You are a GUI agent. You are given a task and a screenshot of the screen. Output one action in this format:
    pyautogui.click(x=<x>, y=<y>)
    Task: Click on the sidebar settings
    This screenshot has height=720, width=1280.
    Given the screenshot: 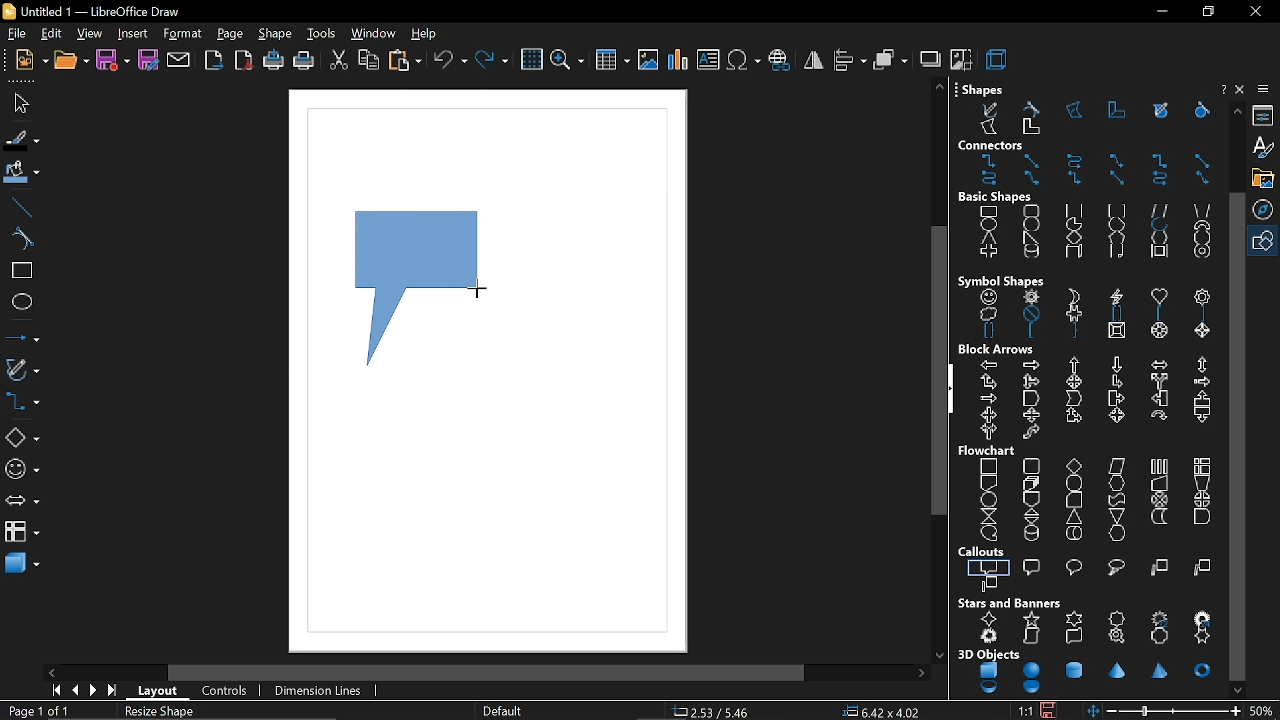 What is the action you would take?
    pyautogui.click(x=1264, y=91)
    